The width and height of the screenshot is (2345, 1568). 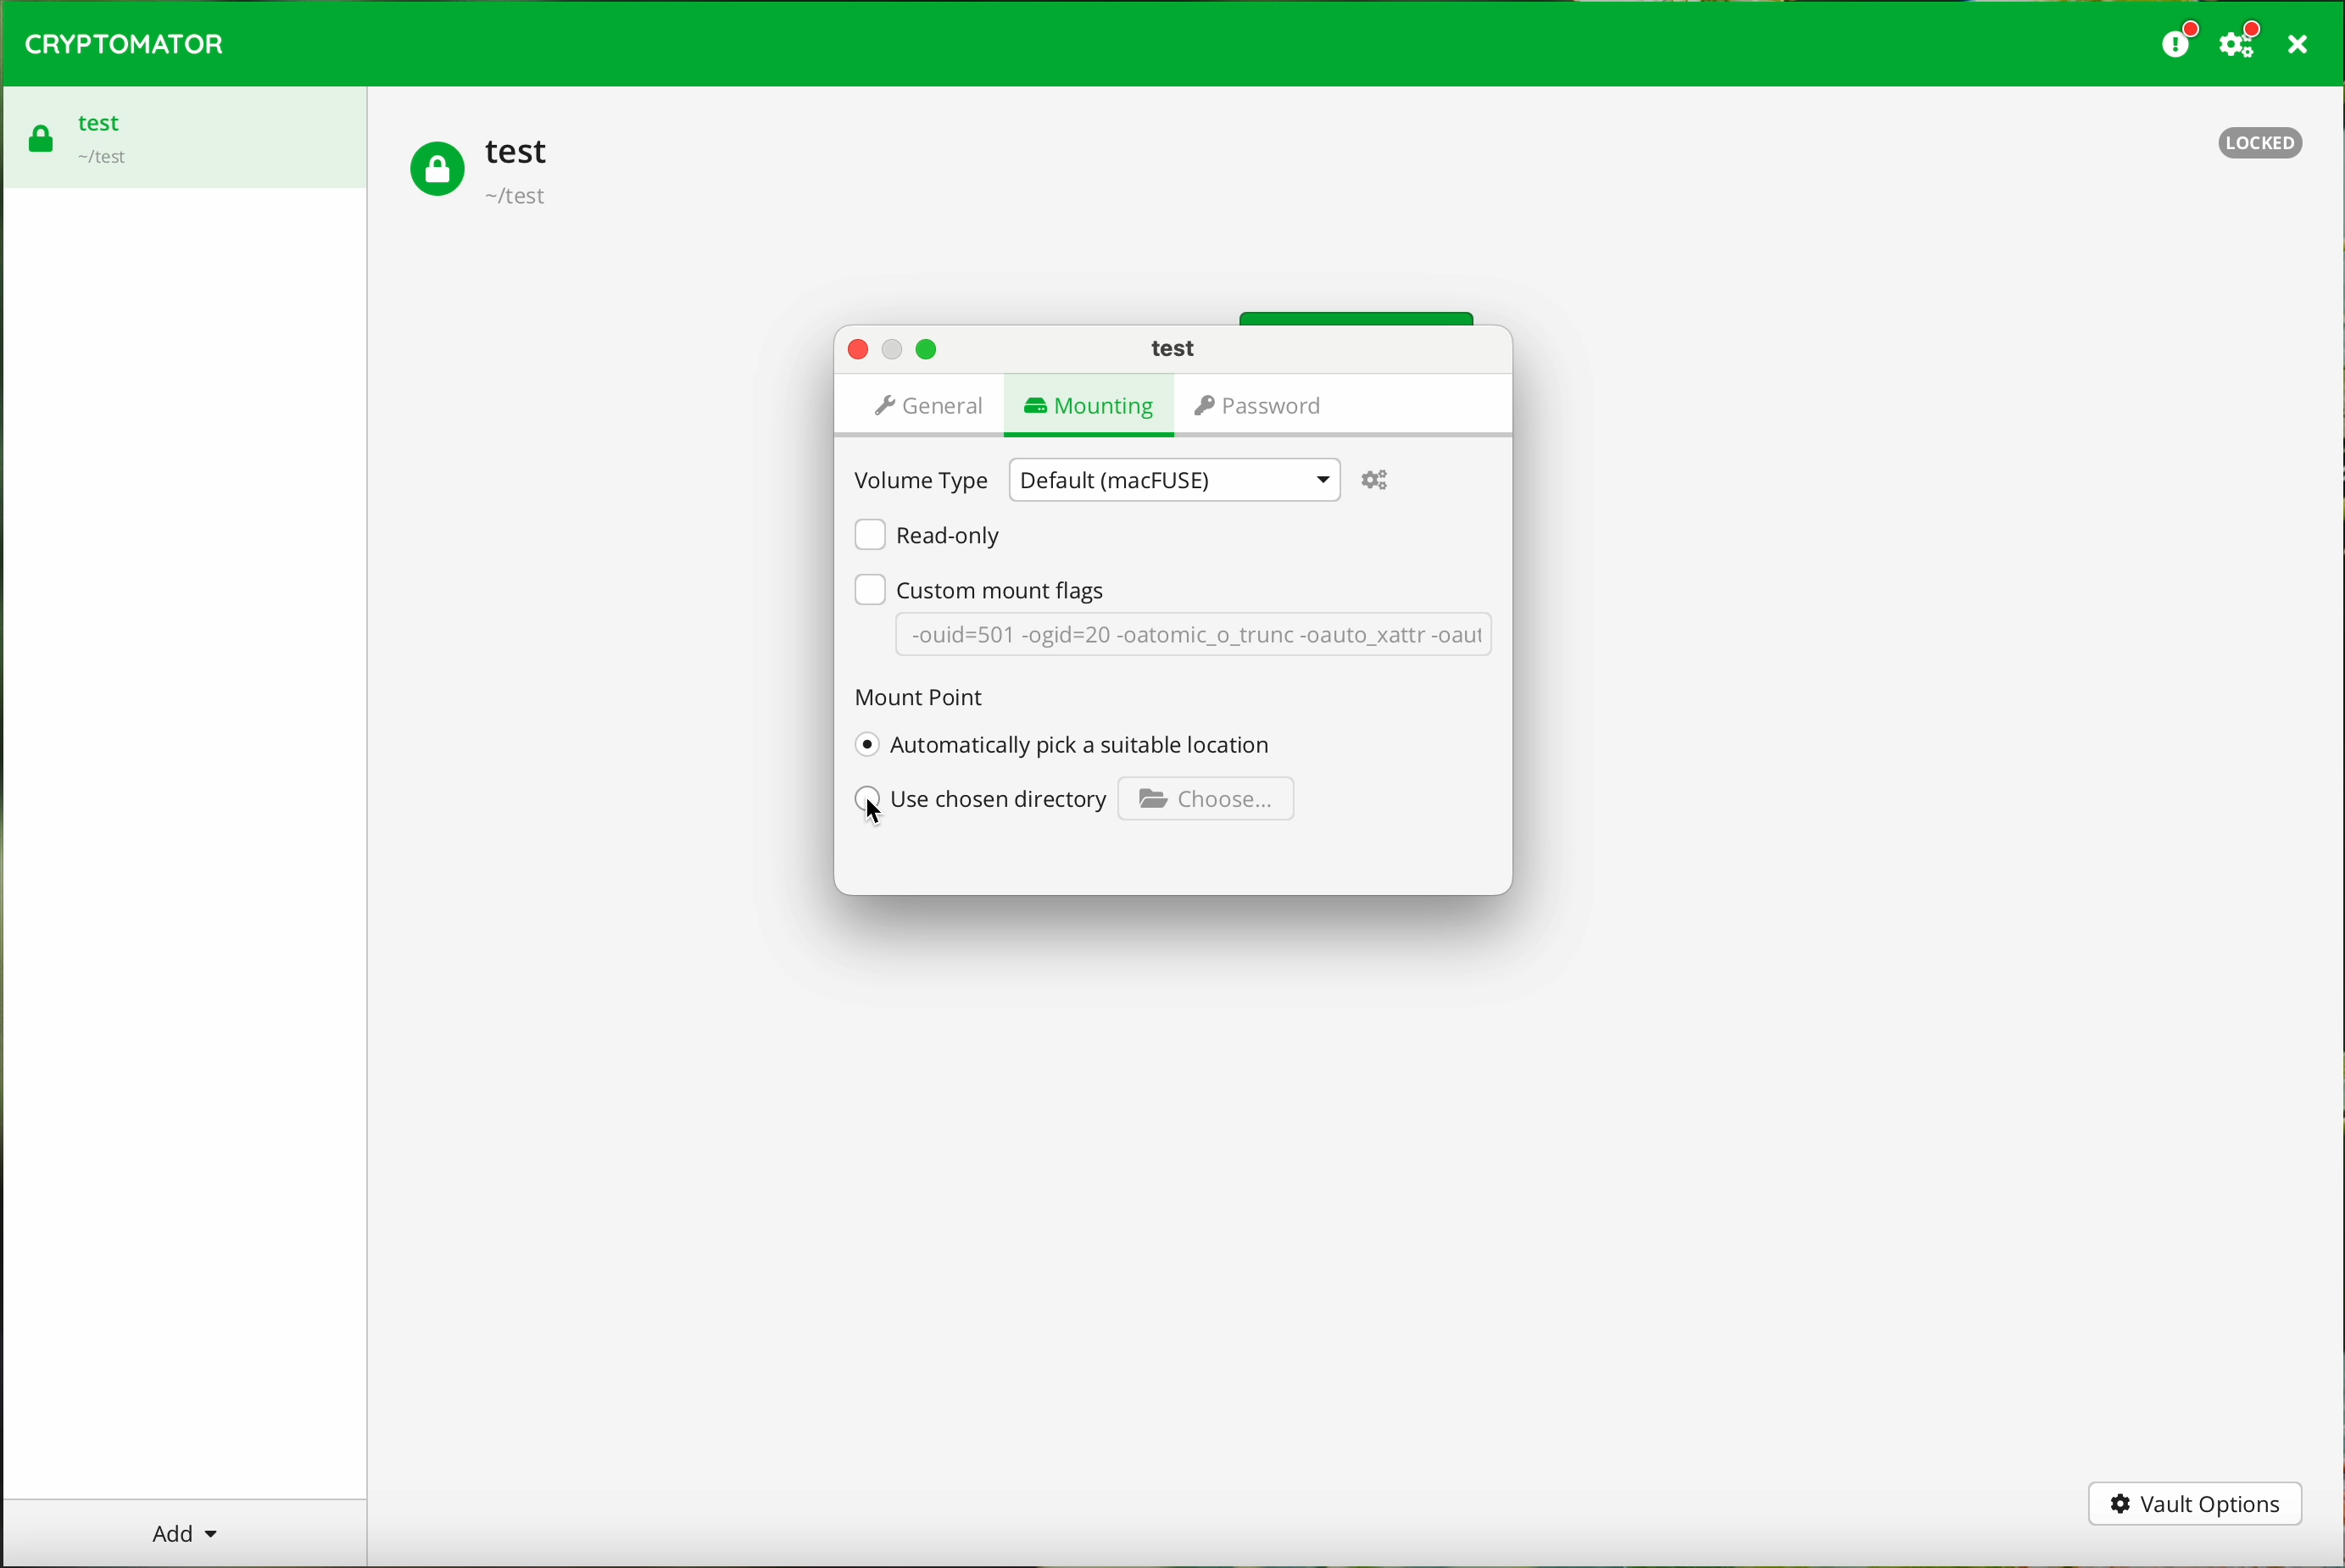 What do you see at coordinates (1378, 481) in the screenshot?
I see `settings` at bounding box center [1378, 481].